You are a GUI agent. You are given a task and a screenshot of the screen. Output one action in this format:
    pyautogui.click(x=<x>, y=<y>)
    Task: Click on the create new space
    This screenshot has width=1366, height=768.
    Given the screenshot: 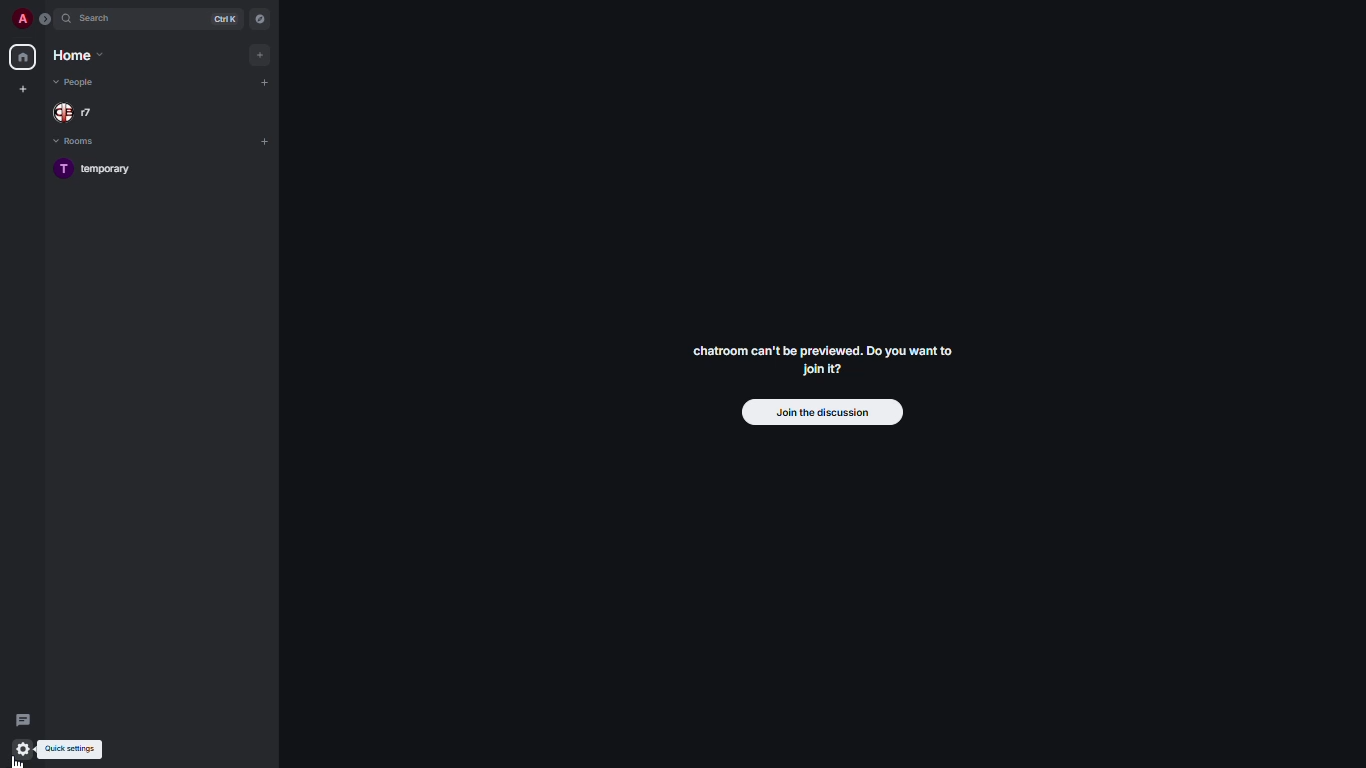 What is the action you would take?
    pyautogui.click(x=22, y=88)
    